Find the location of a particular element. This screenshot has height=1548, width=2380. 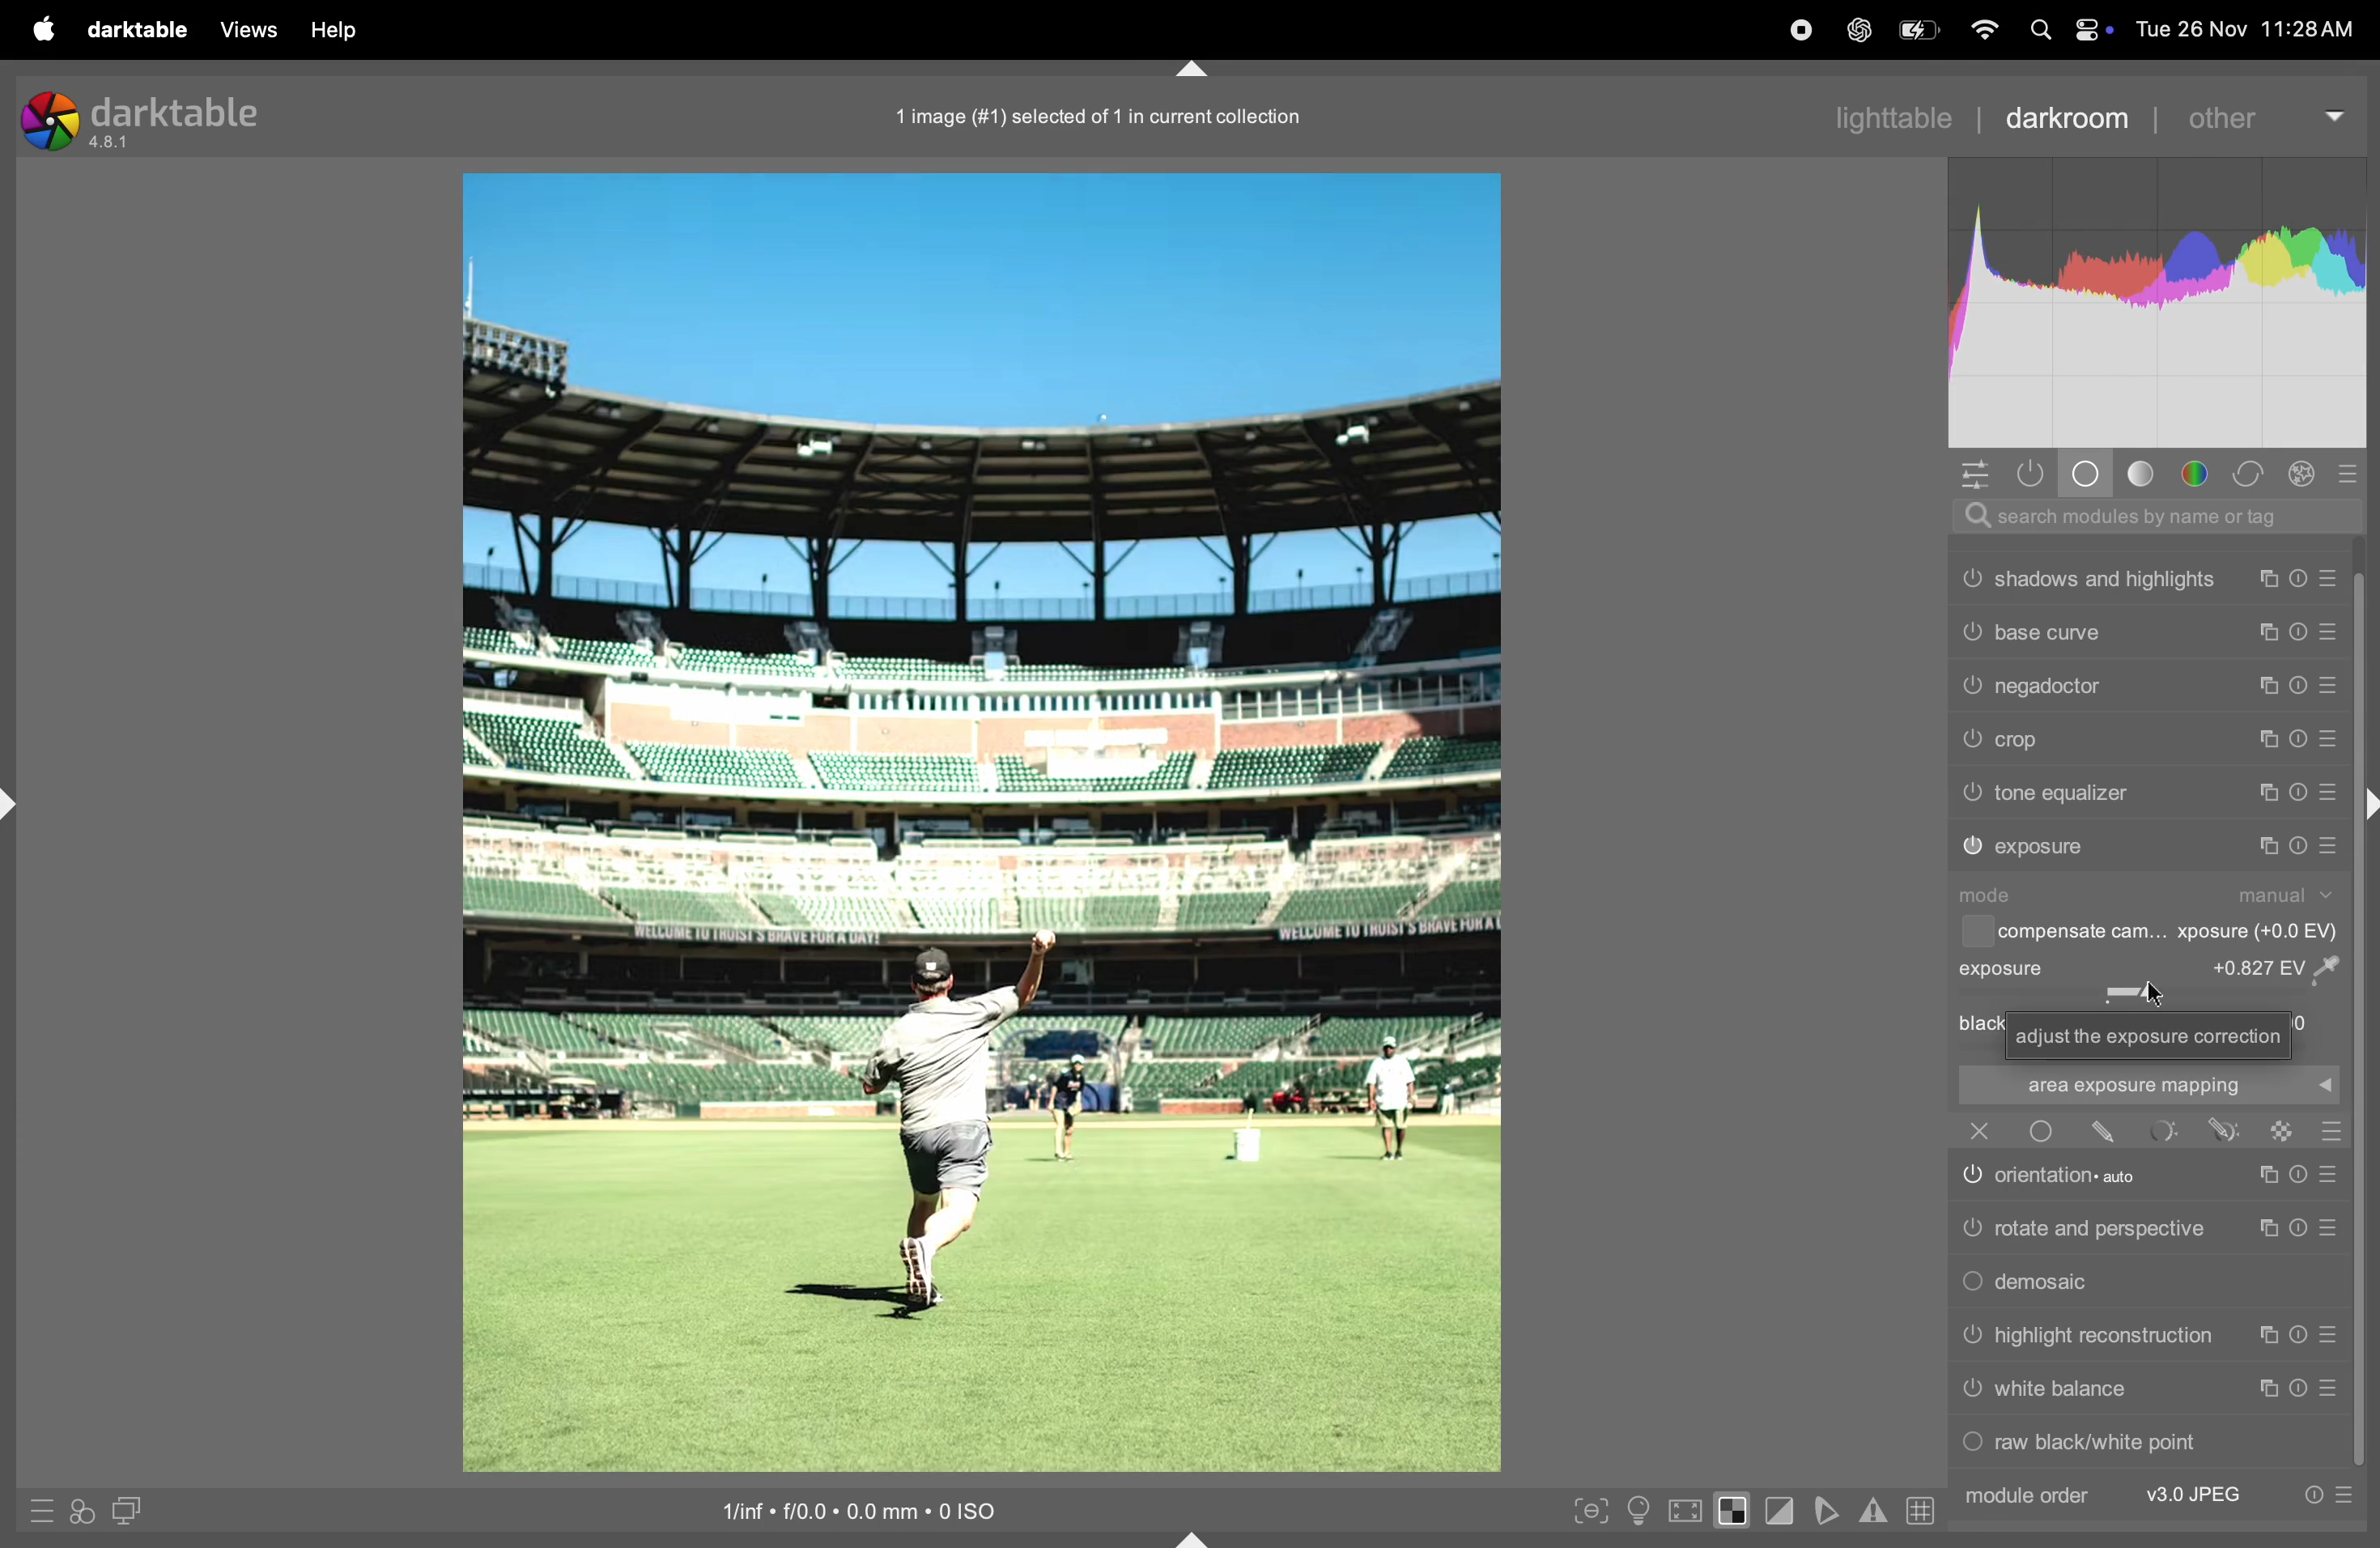

grid is located at coordinates (1916, 1509).